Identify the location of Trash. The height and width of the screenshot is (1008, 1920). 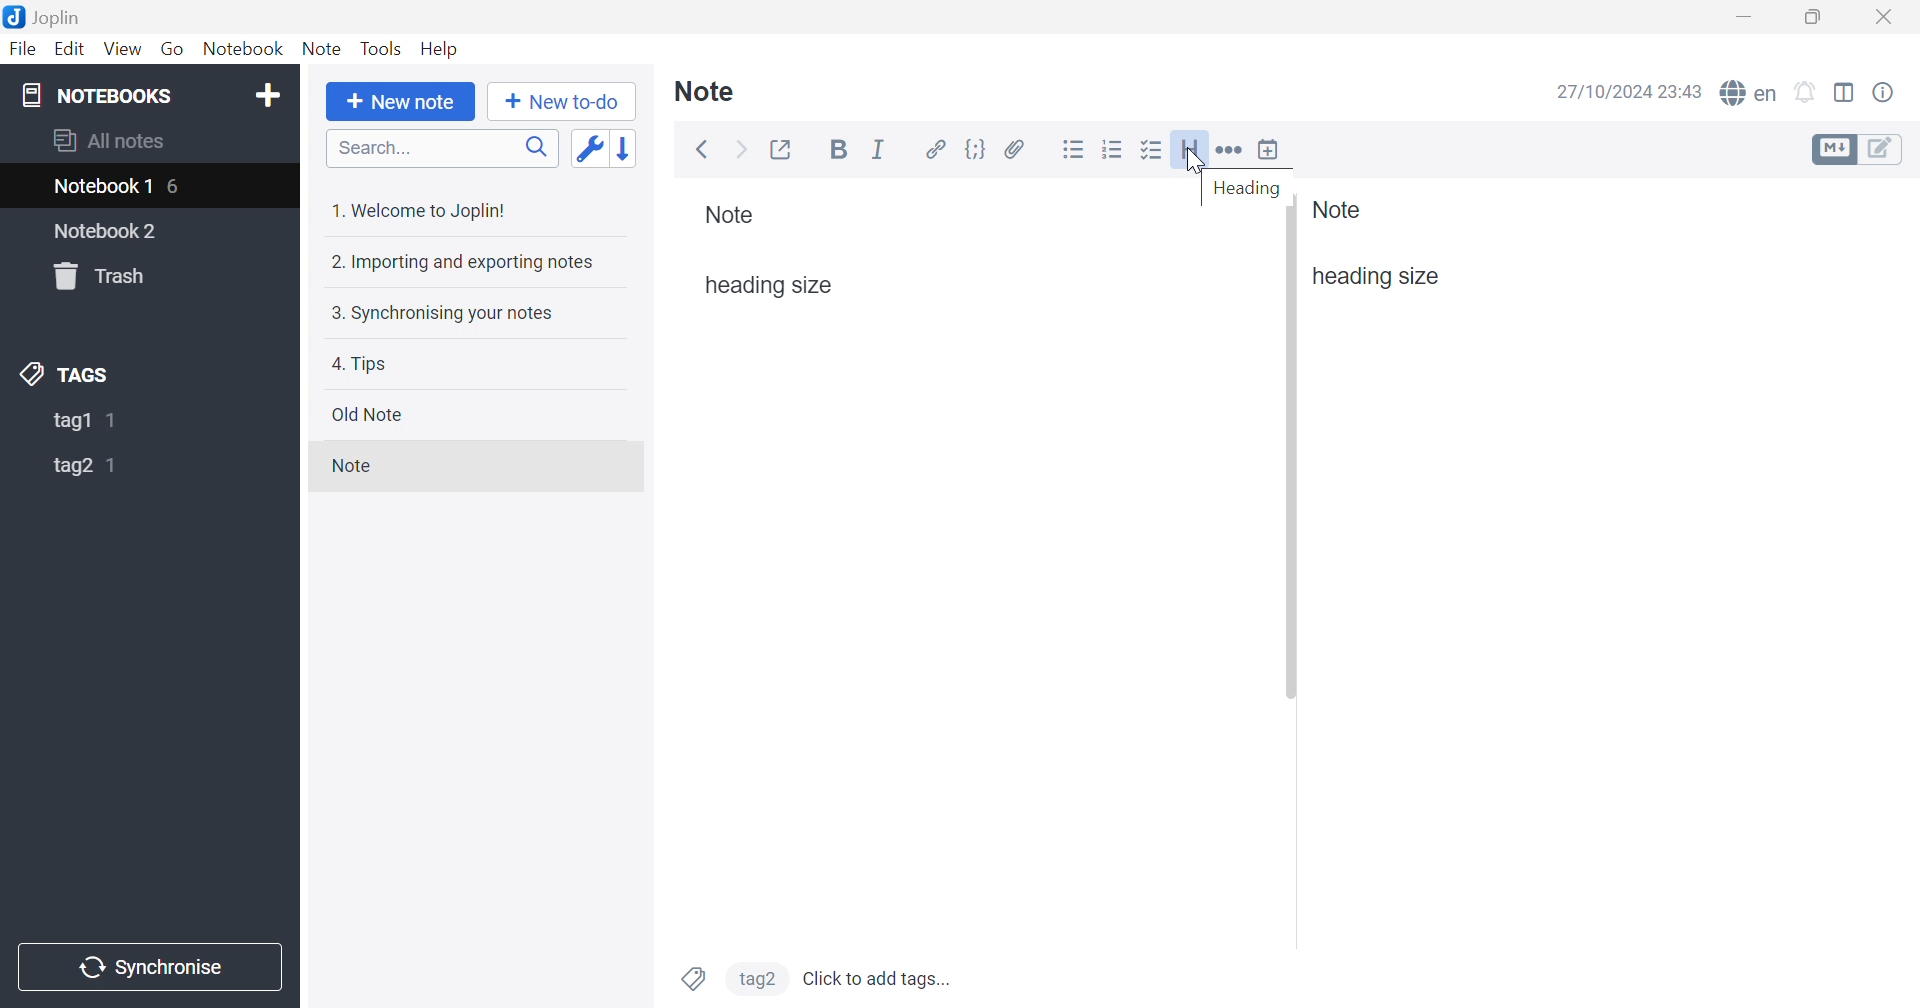
(97, 274).